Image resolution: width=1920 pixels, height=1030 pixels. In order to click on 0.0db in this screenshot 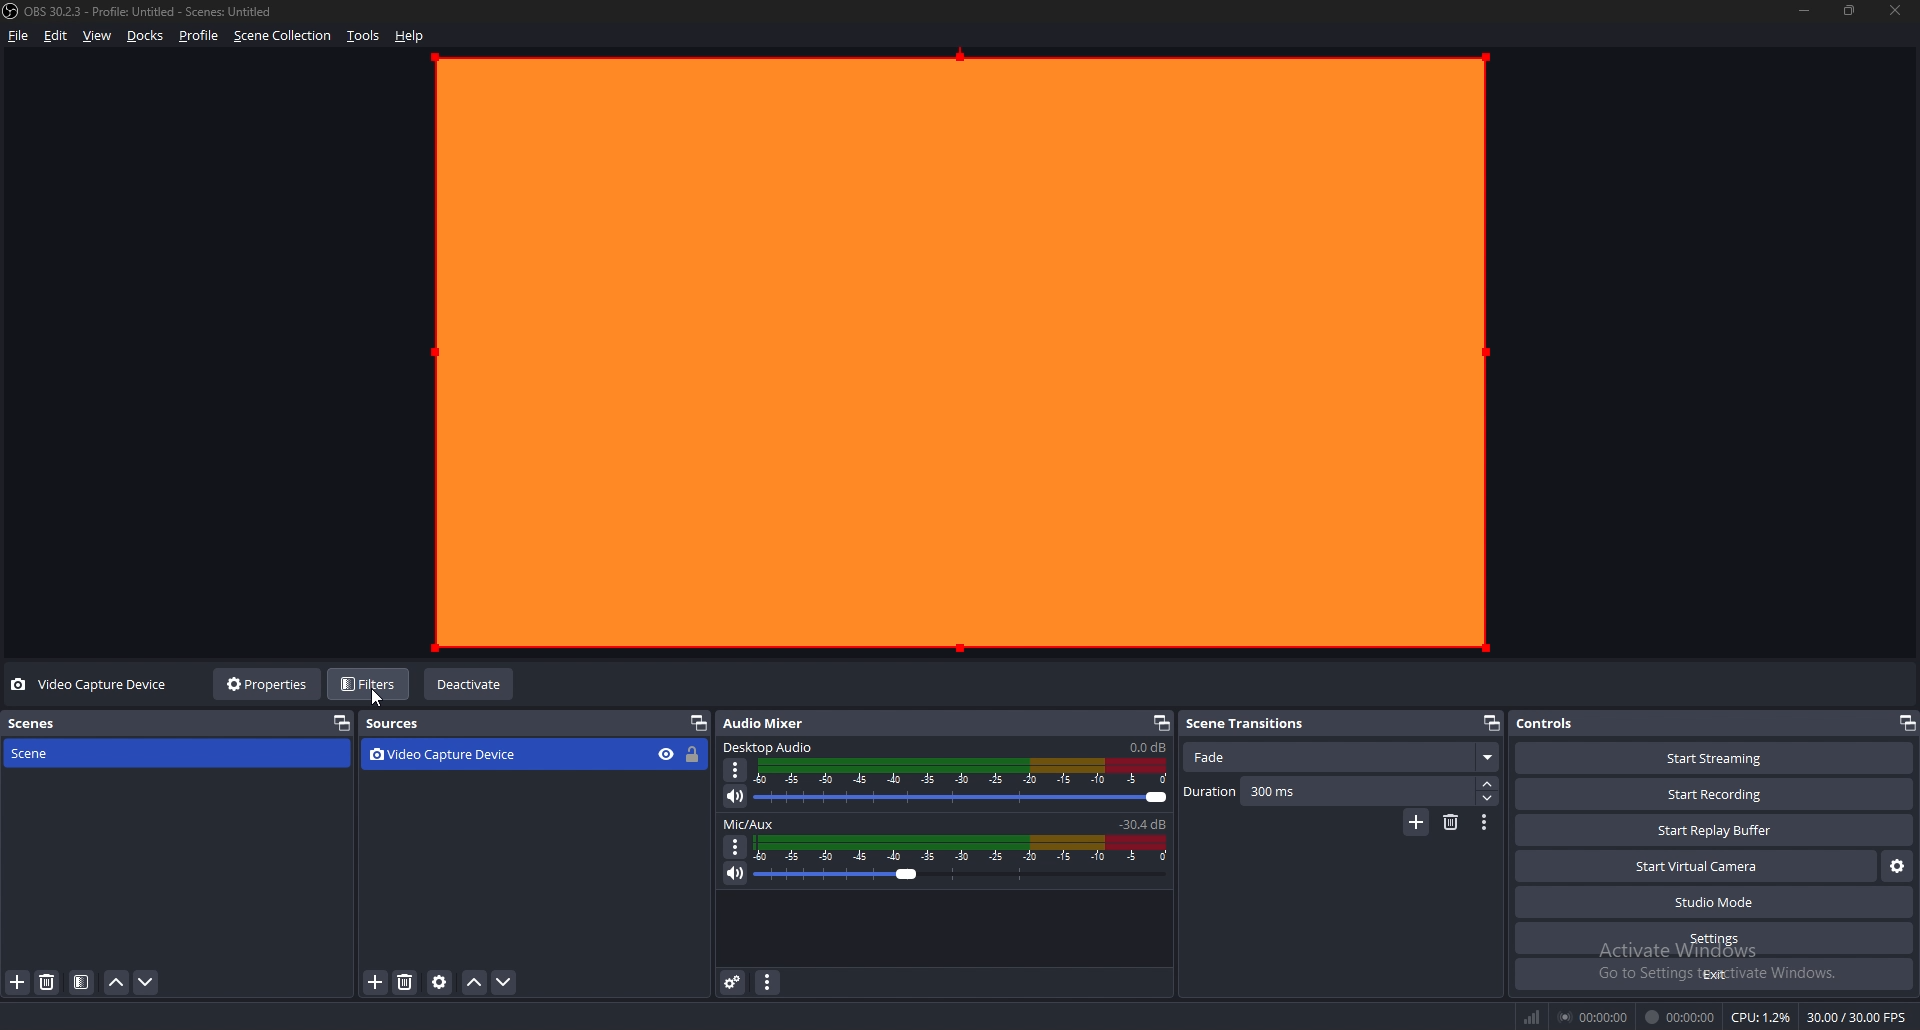, I will do `click(1146, 746)`.